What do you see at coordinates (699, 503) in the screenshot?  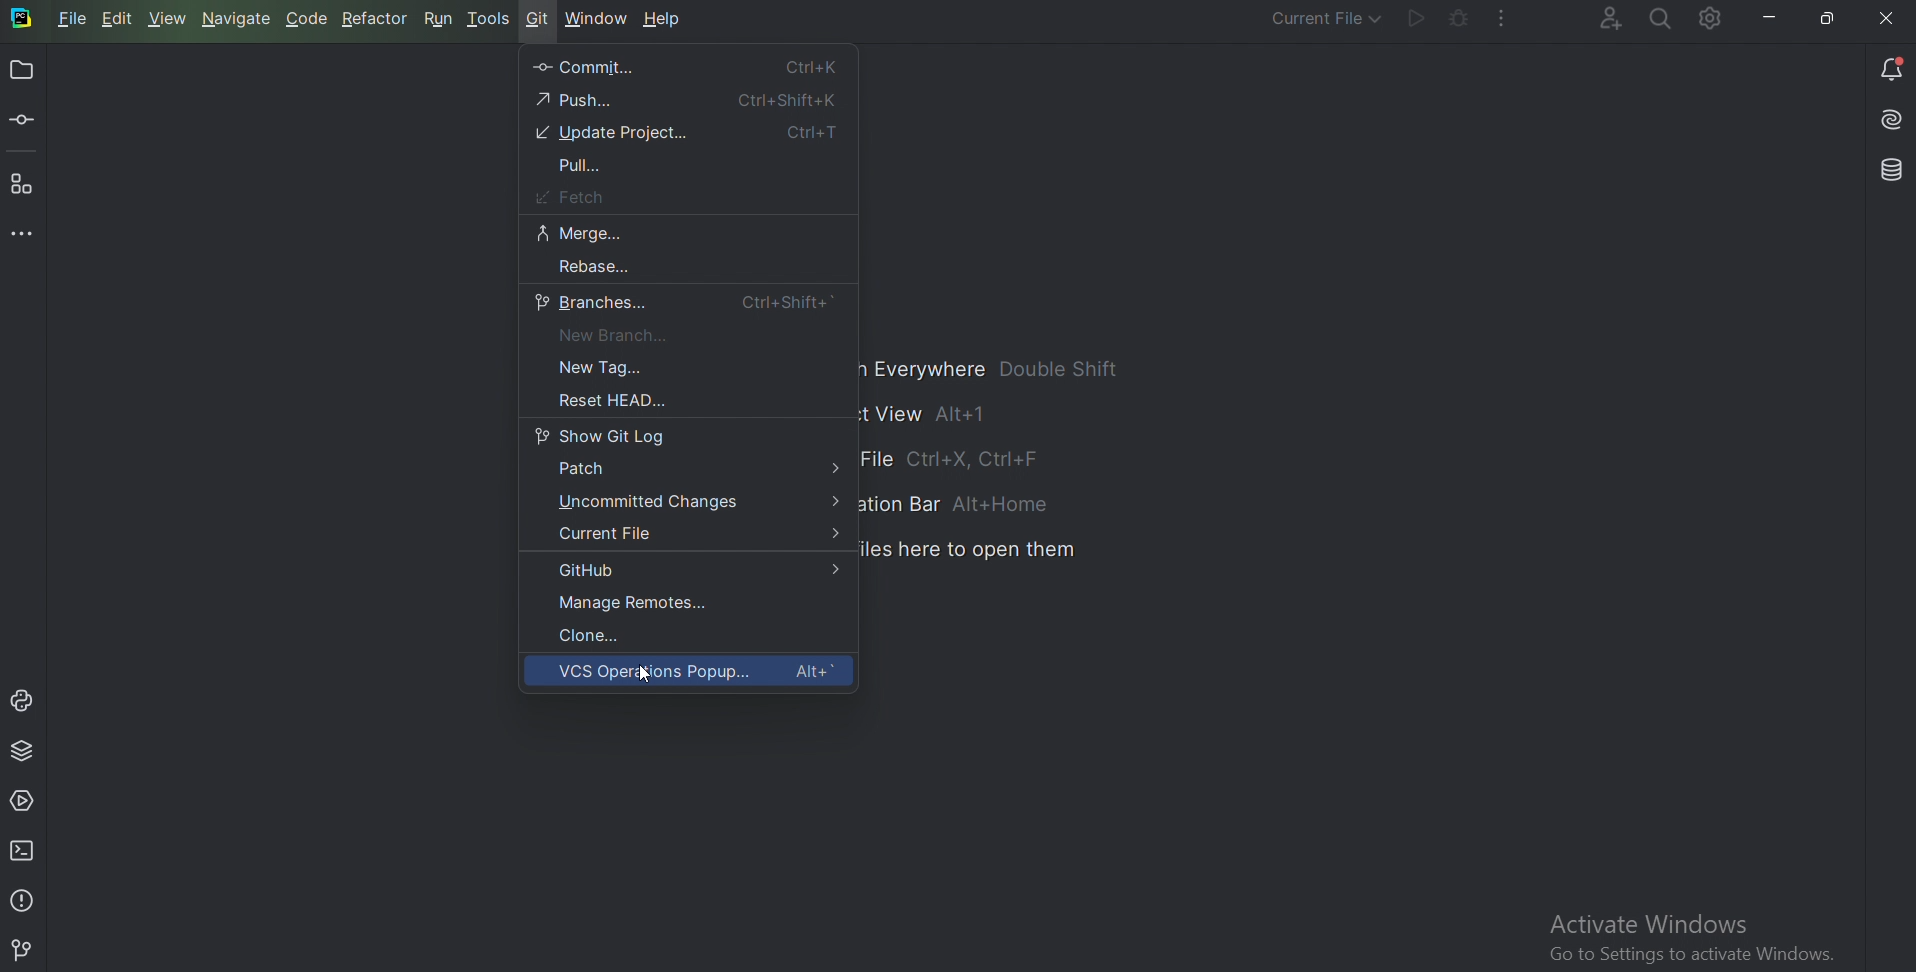 I see `Uncommitted Changes` at bounding box center [699, 503].